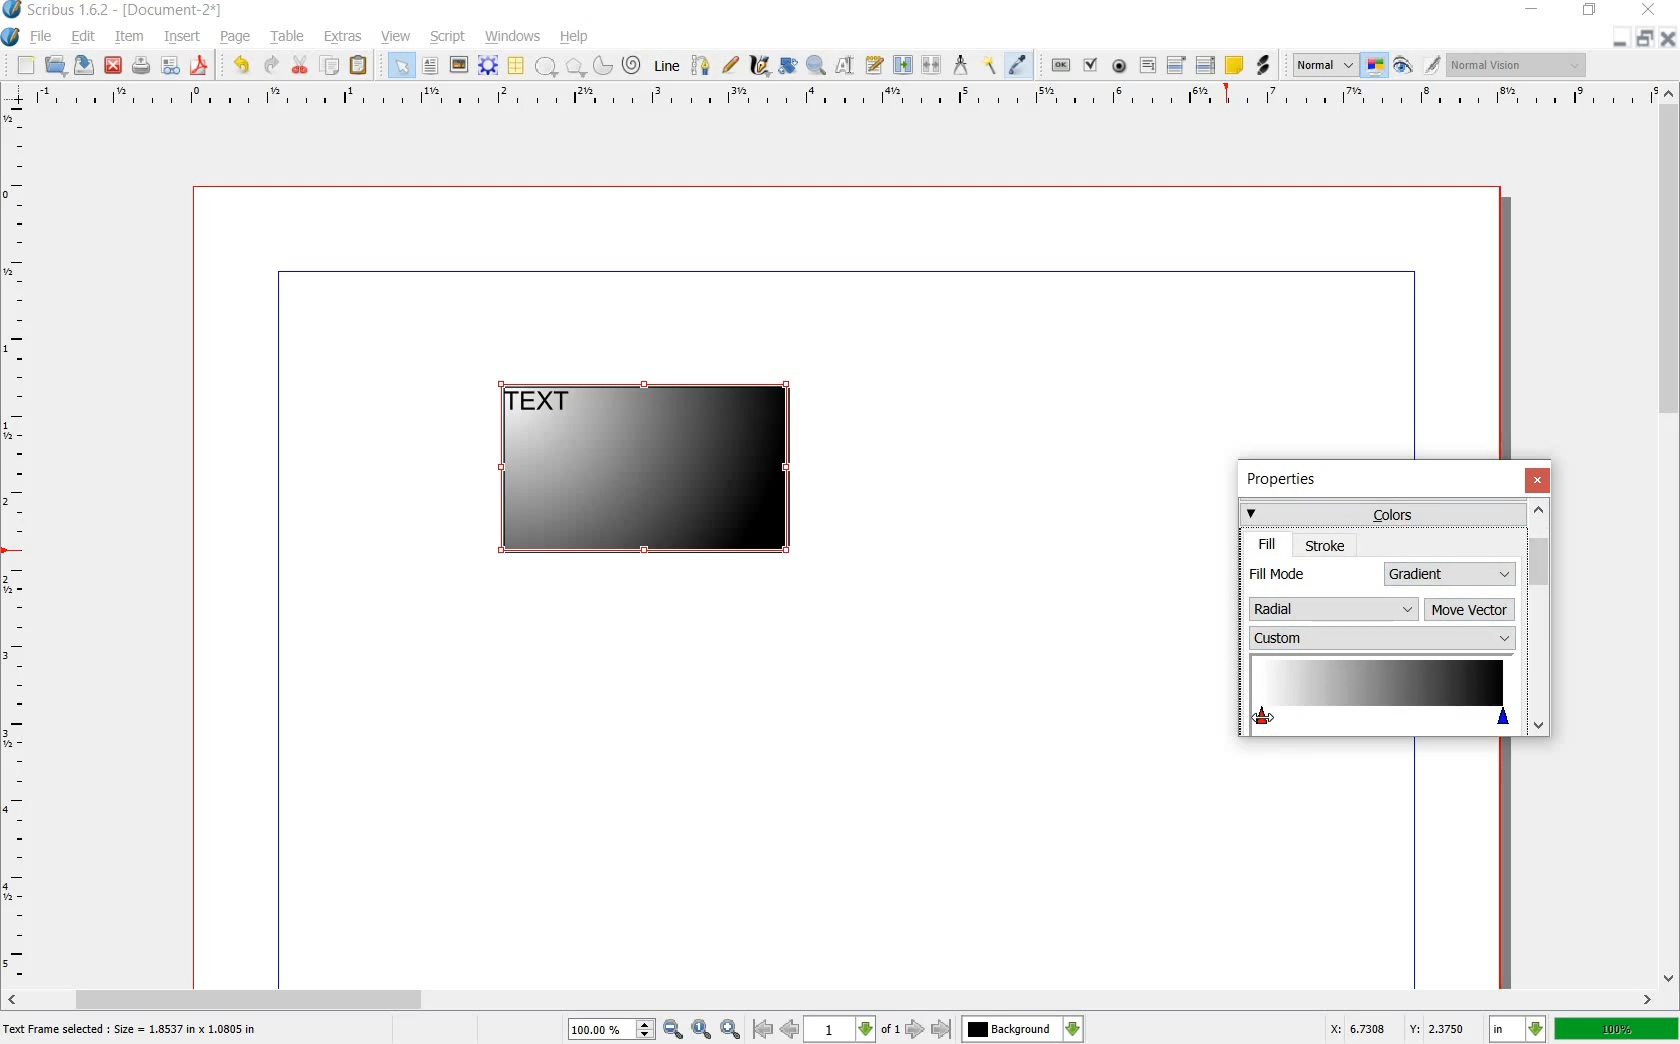 The width and height of the screenshot is (1680, 1044). Describe the element at coordinates (1376, 66) in the screenshot. I see `toggle color management system` at that location.